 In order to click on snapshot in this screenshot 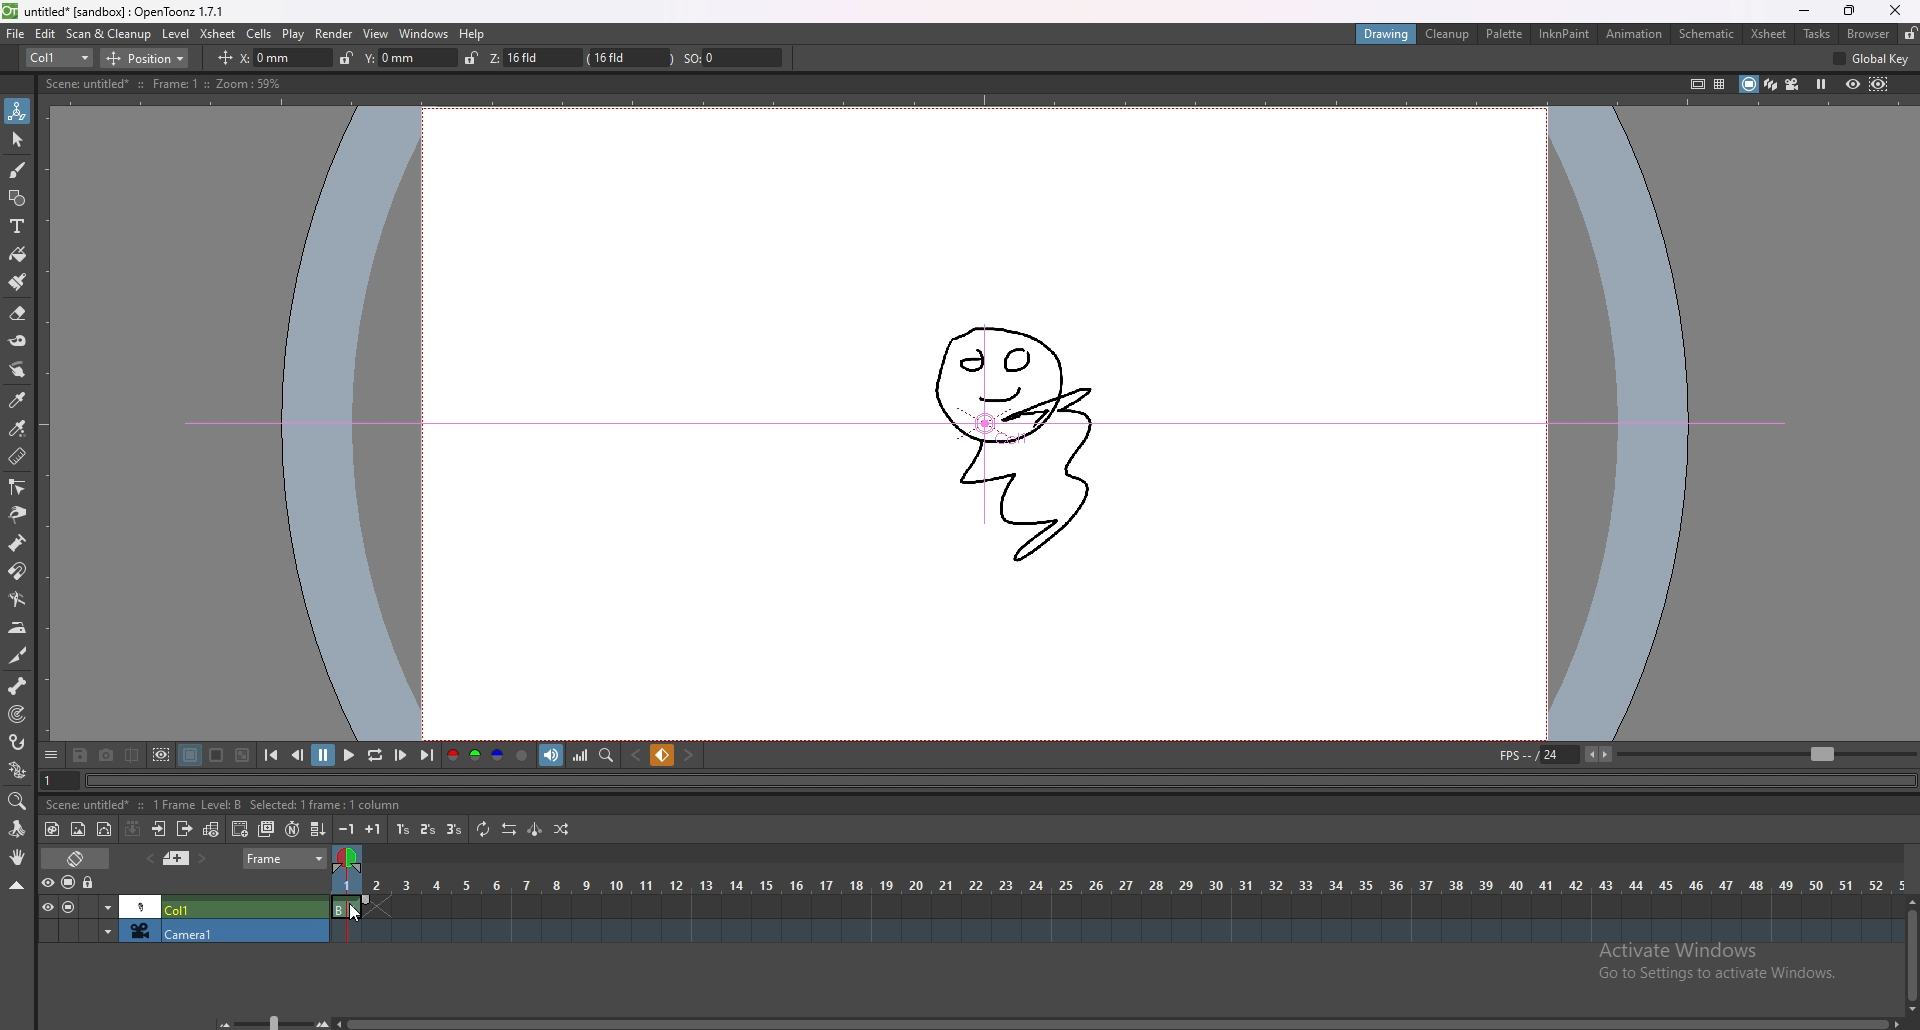, I will do `click(107, 755)`.